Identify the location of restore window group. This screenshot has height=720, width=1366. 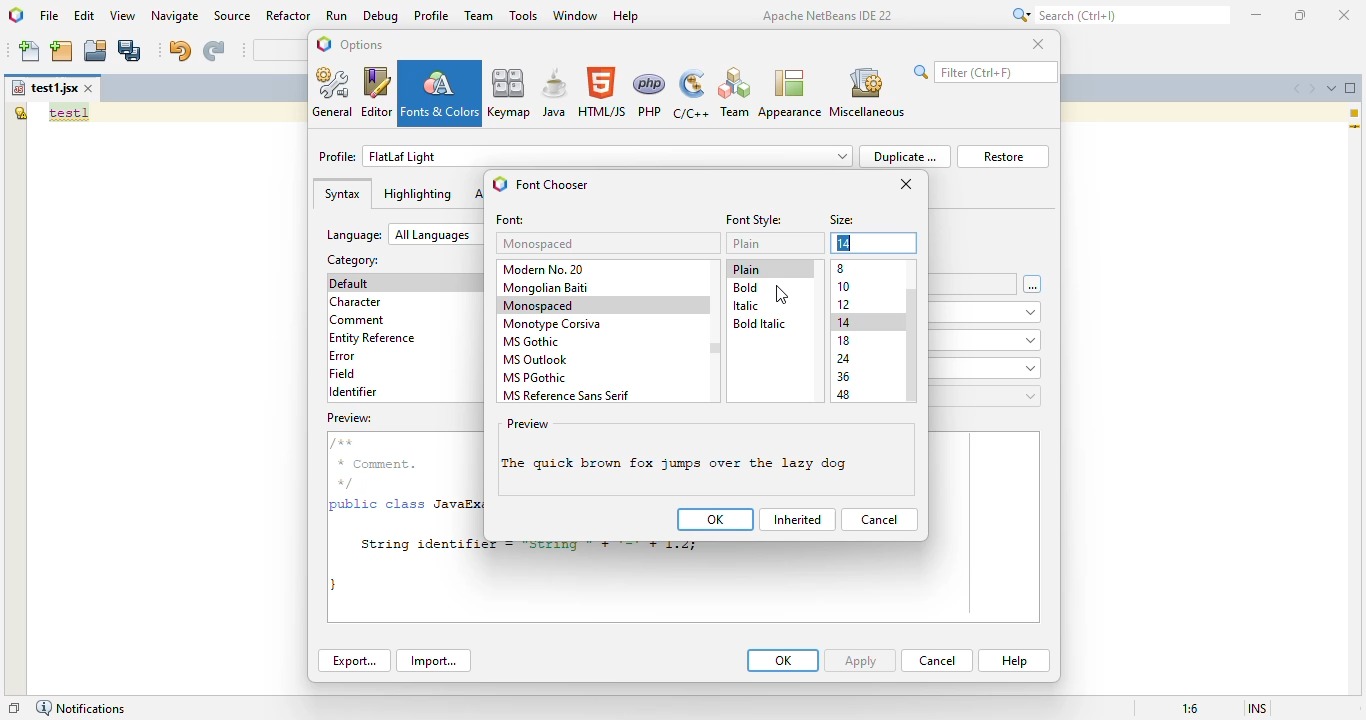
(14, 708).